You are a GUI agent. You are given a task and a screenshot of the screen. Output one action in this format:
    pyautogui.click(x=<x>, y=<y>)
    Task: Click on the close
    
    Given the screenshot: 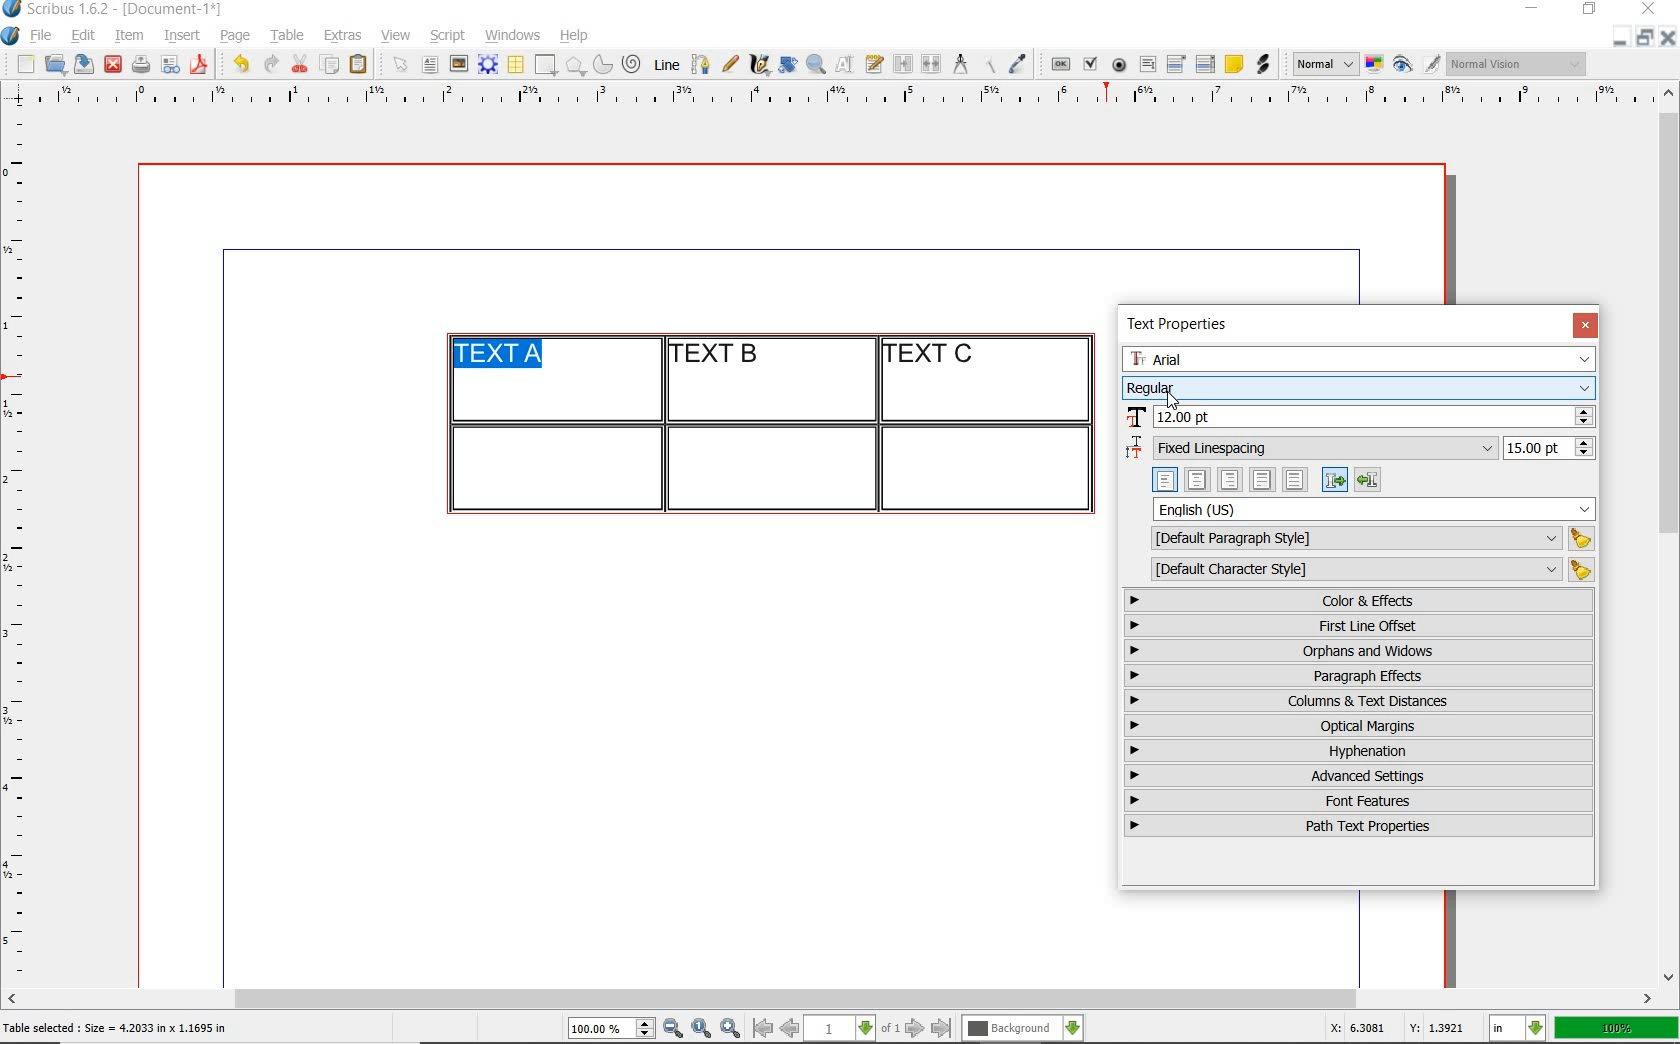 What is the action you would take?
    pyautogui.click(x=1652, y=8)
    